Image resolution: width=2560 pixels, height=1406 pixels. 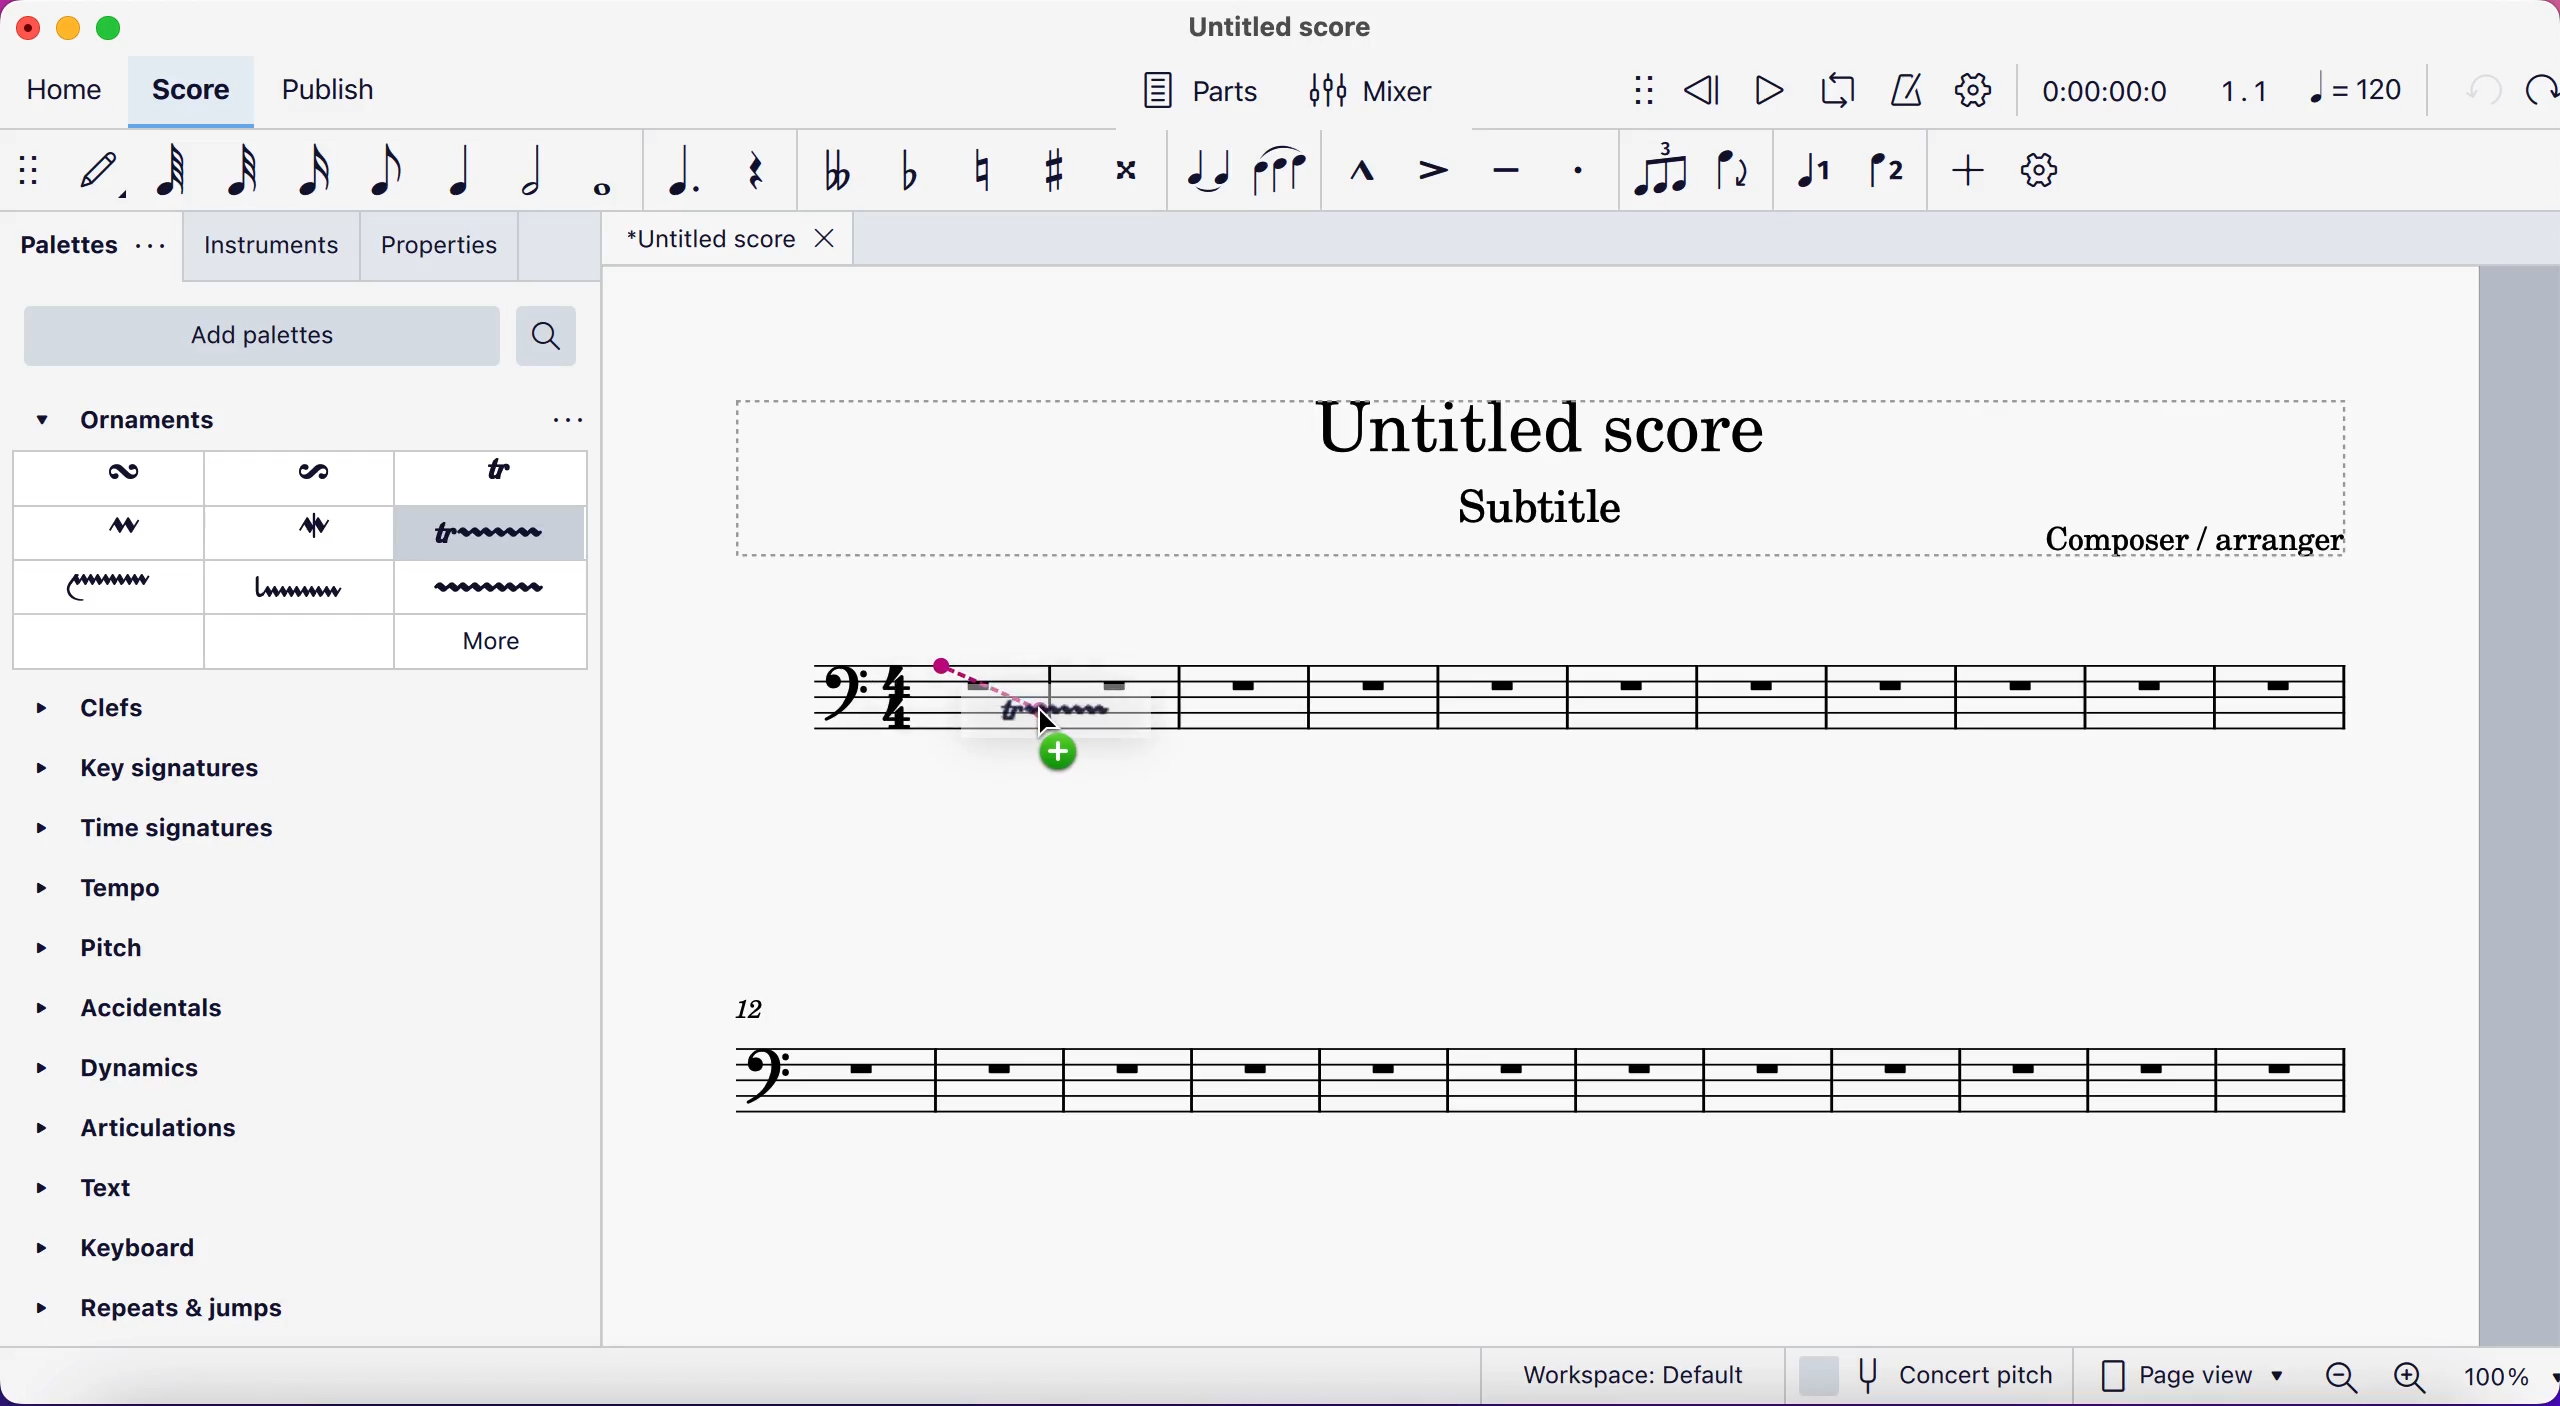 What do you see at coordinates (1931, 1373) in the screenshot?
I see `concert pitch` at bounding box center [1931, 1373].